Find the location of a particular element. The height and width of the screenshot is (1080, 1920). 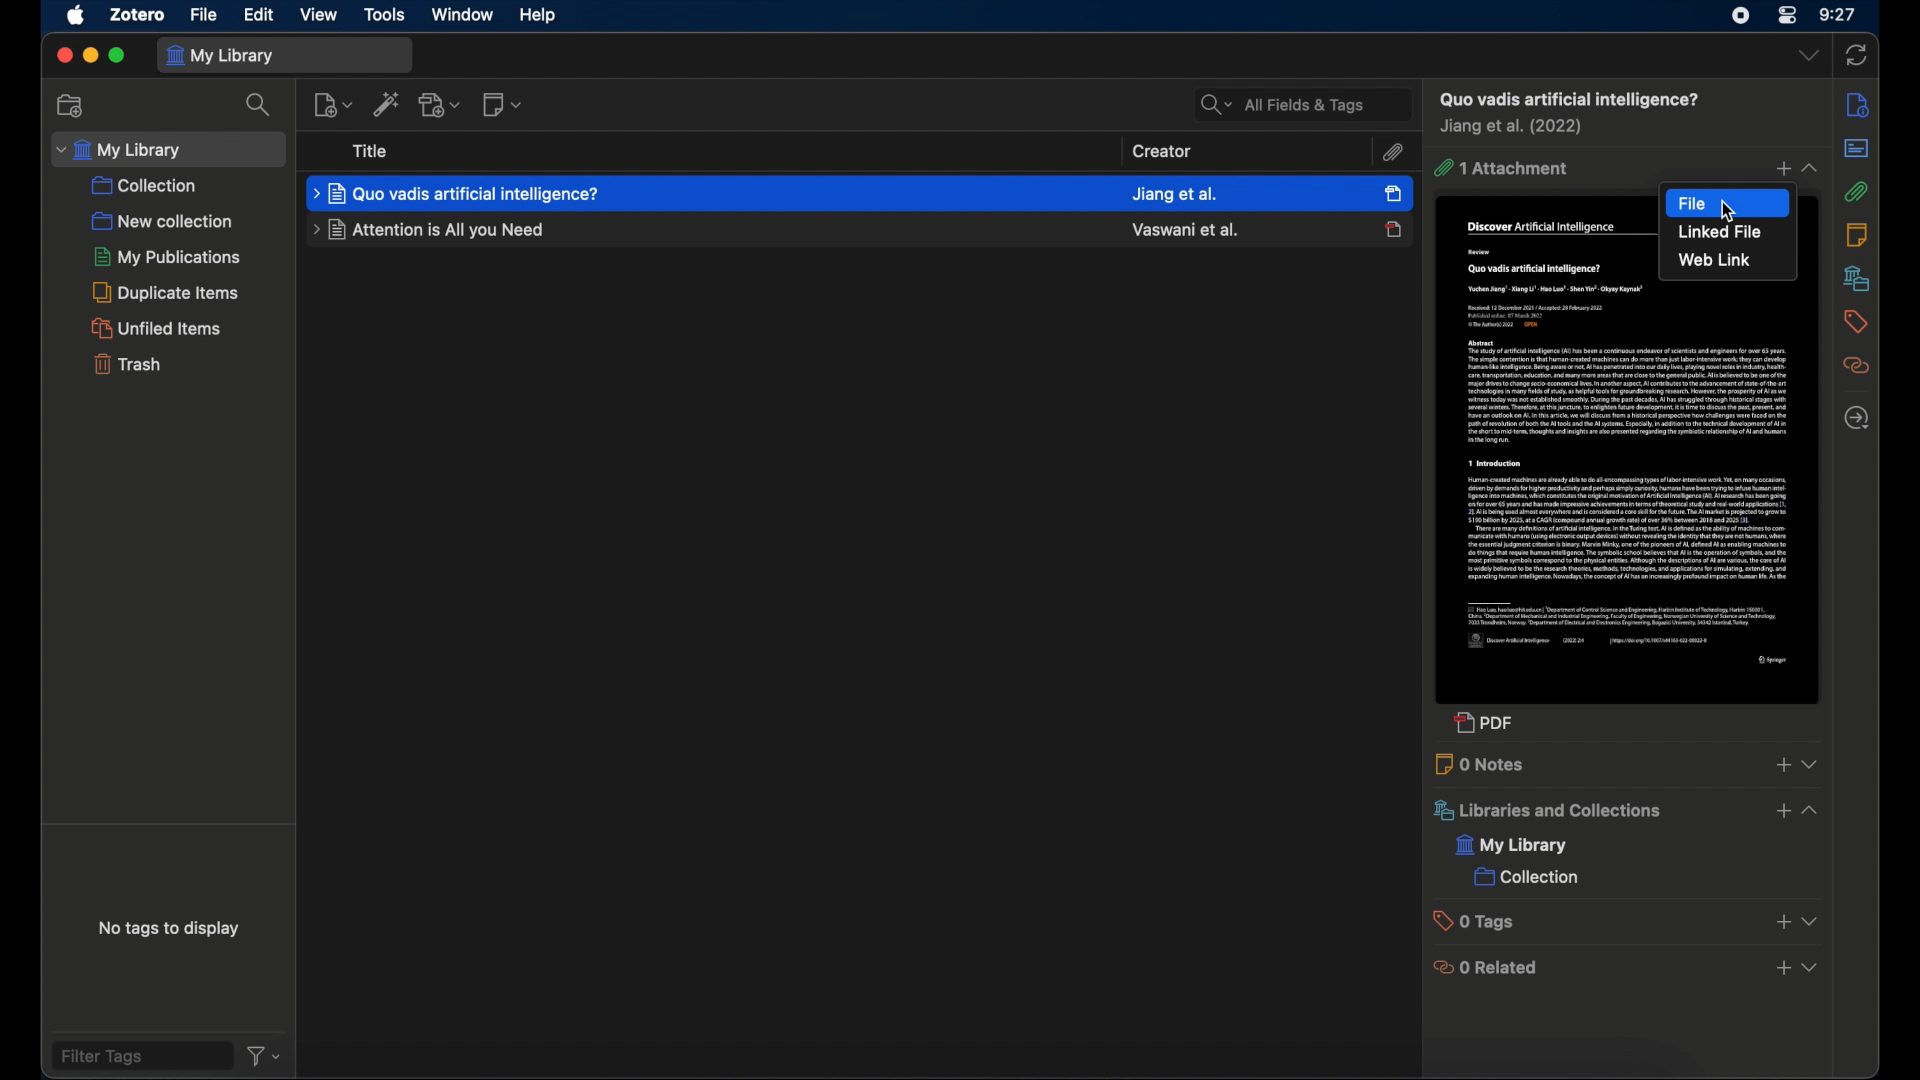

dropdown menu is located at coordinates (1811, 922).